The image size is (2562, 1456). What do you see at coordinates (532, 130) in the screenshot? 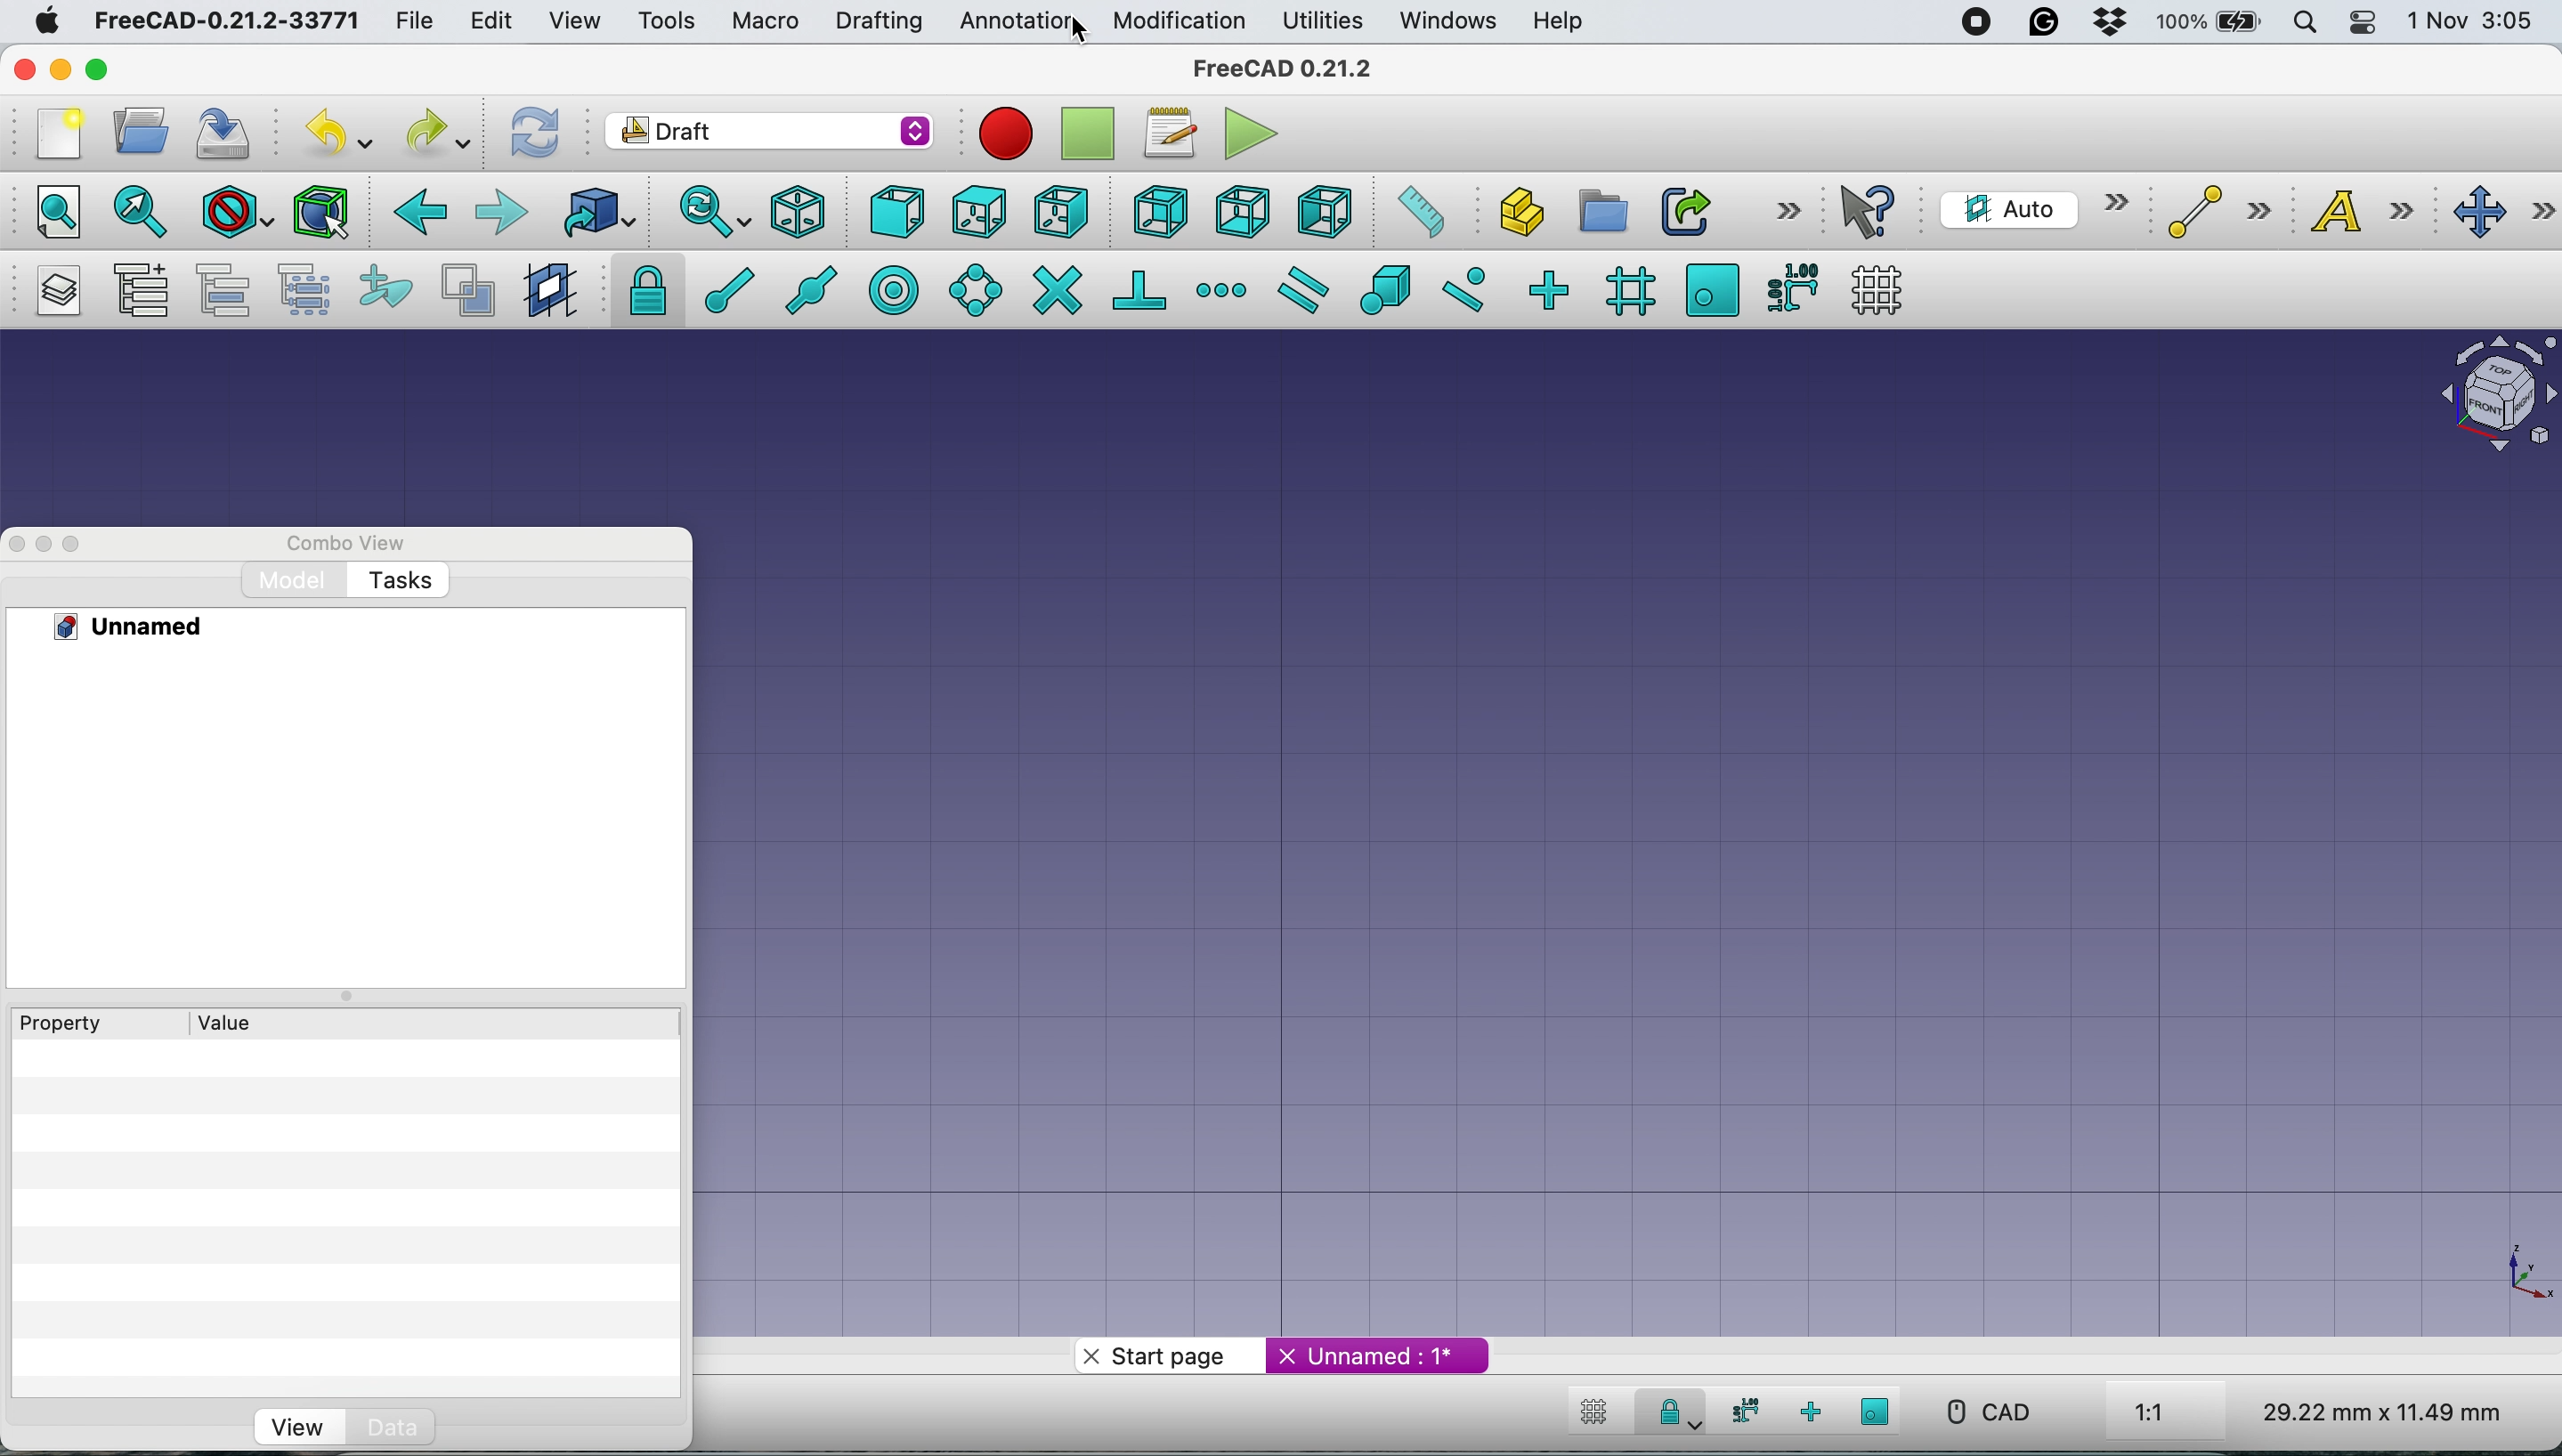
I see `refresh` at bounding box center [532, 130].